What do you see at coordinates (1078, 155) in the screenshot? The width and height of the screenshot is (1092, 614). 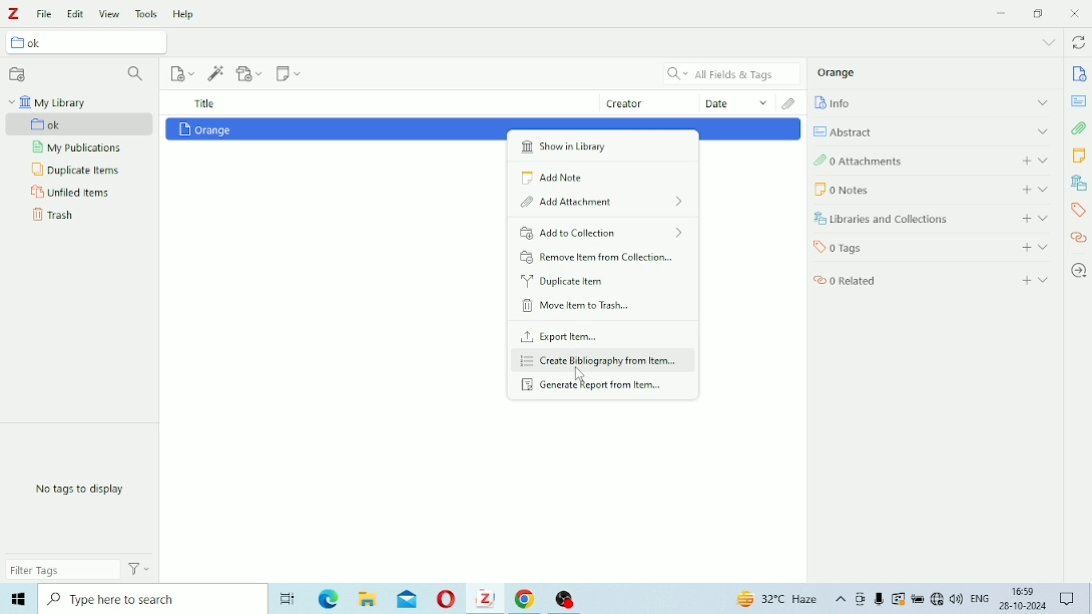 I see `Notes` at bounding box center [1078, 155].